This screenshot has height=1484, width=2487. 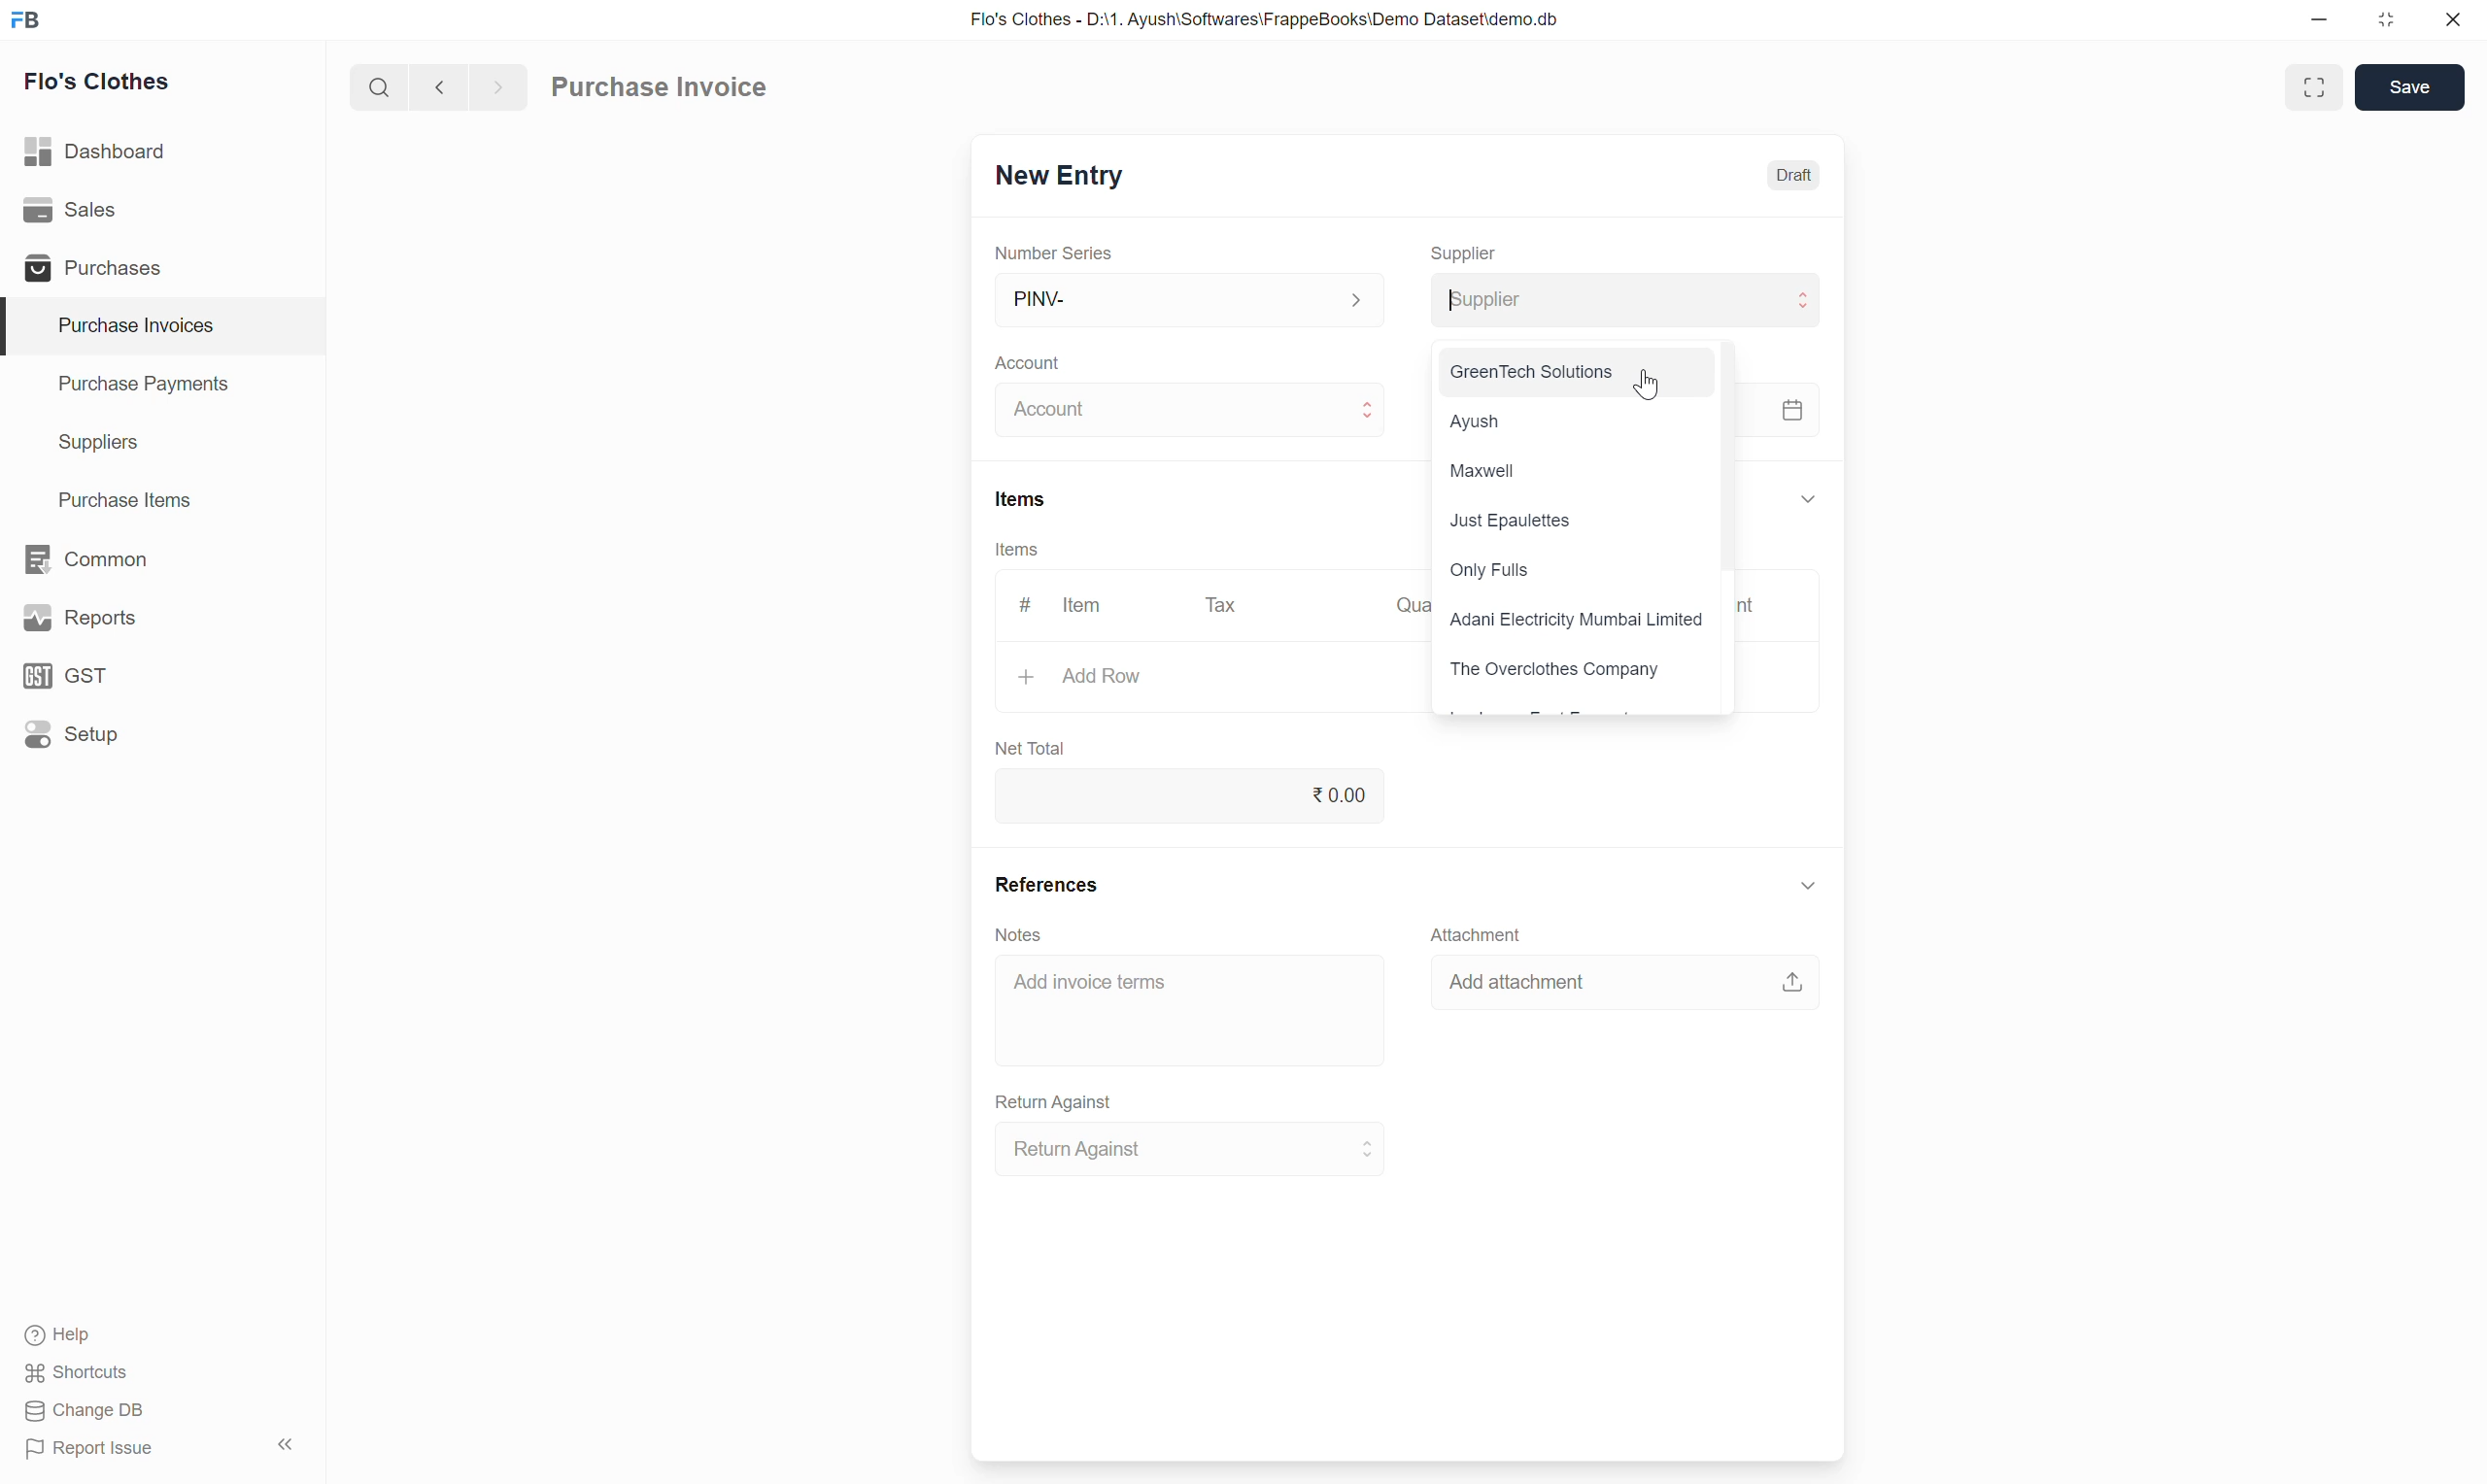 I want to click on Collapse, so click(x=1808, y=885).